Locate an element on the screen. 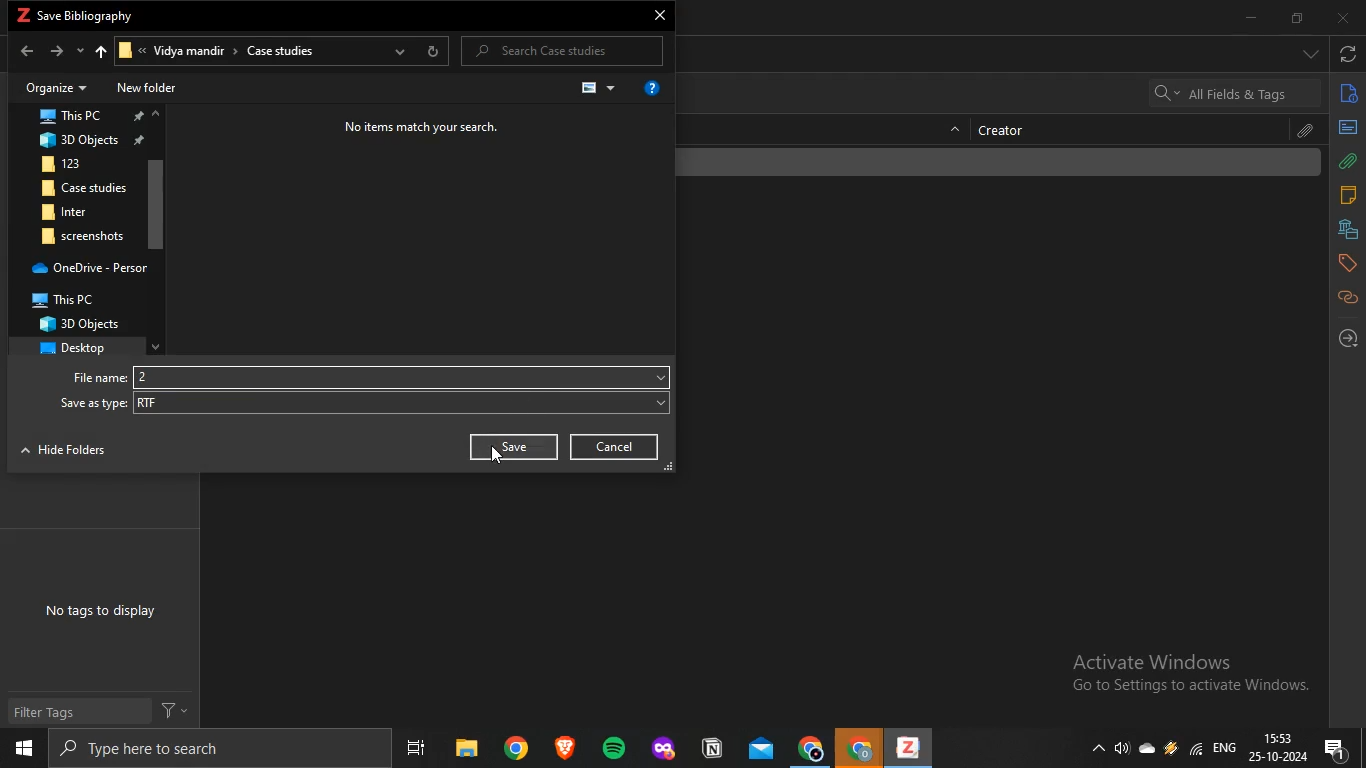 Image resolution: width=1366 pixels, height=768 pixels. Save is located at coordinates (513, 448).